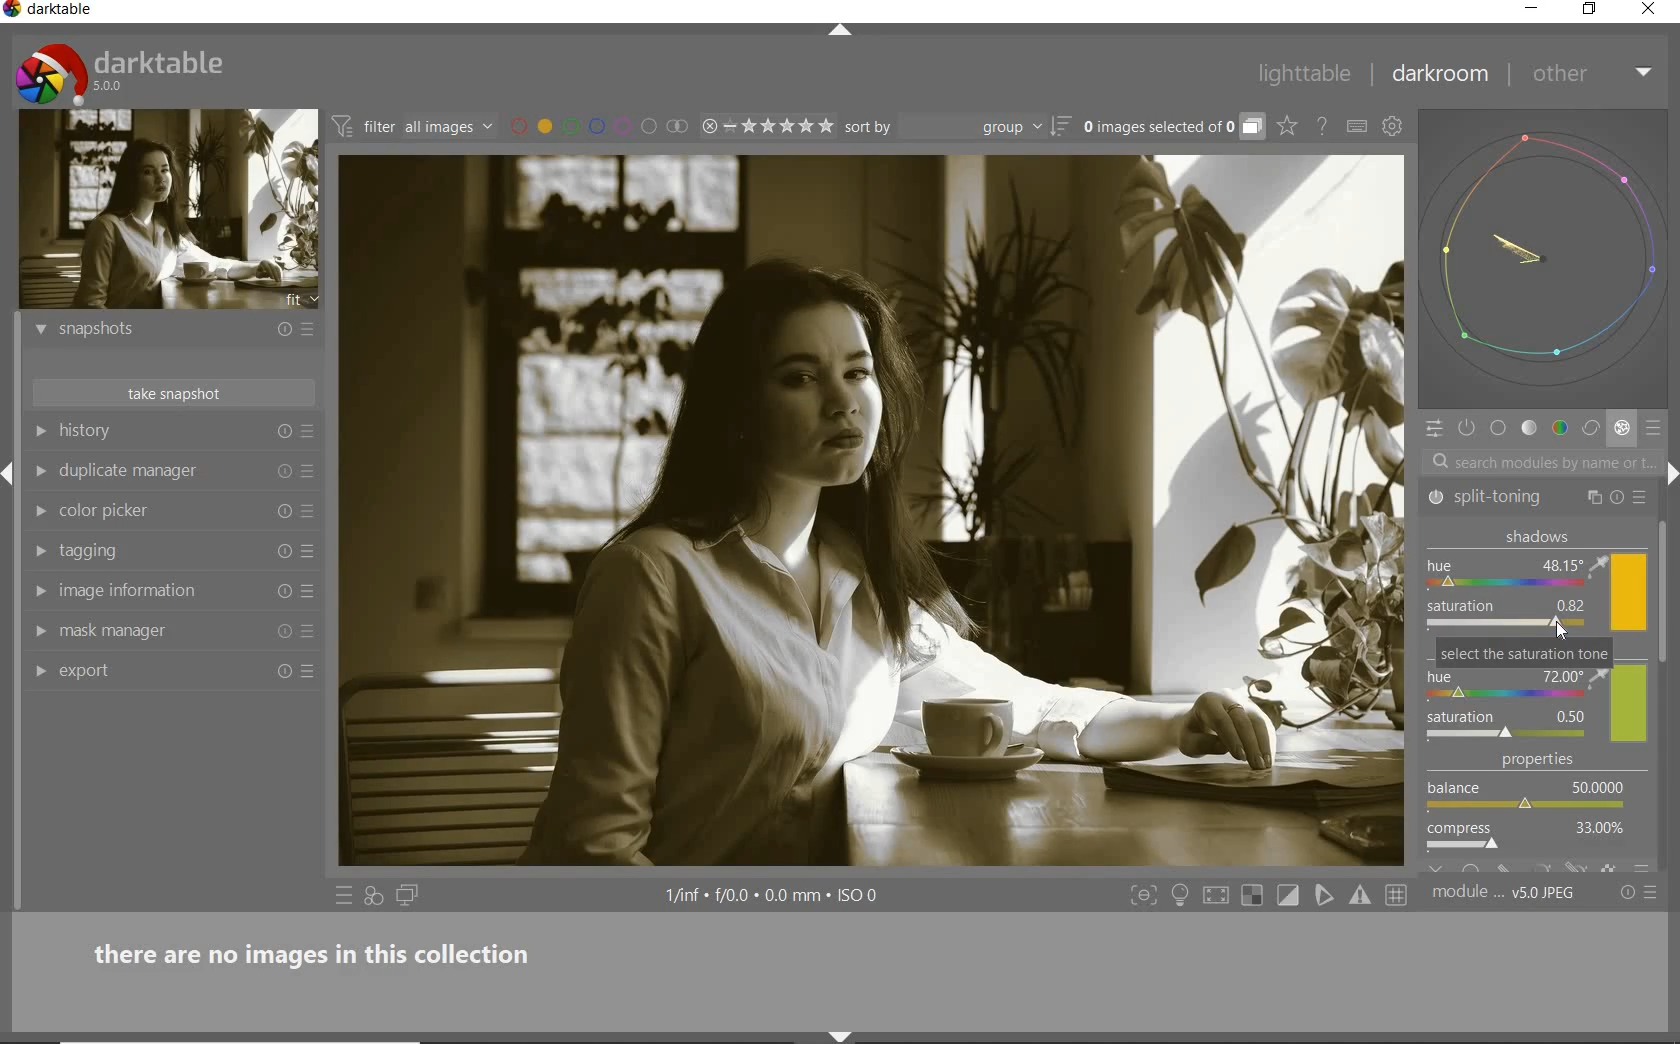 The width and height of the screenshot is (1680, 1044). Describe the element at coordinates (1618, 498) in the screenshot. I see `reset` at that location.